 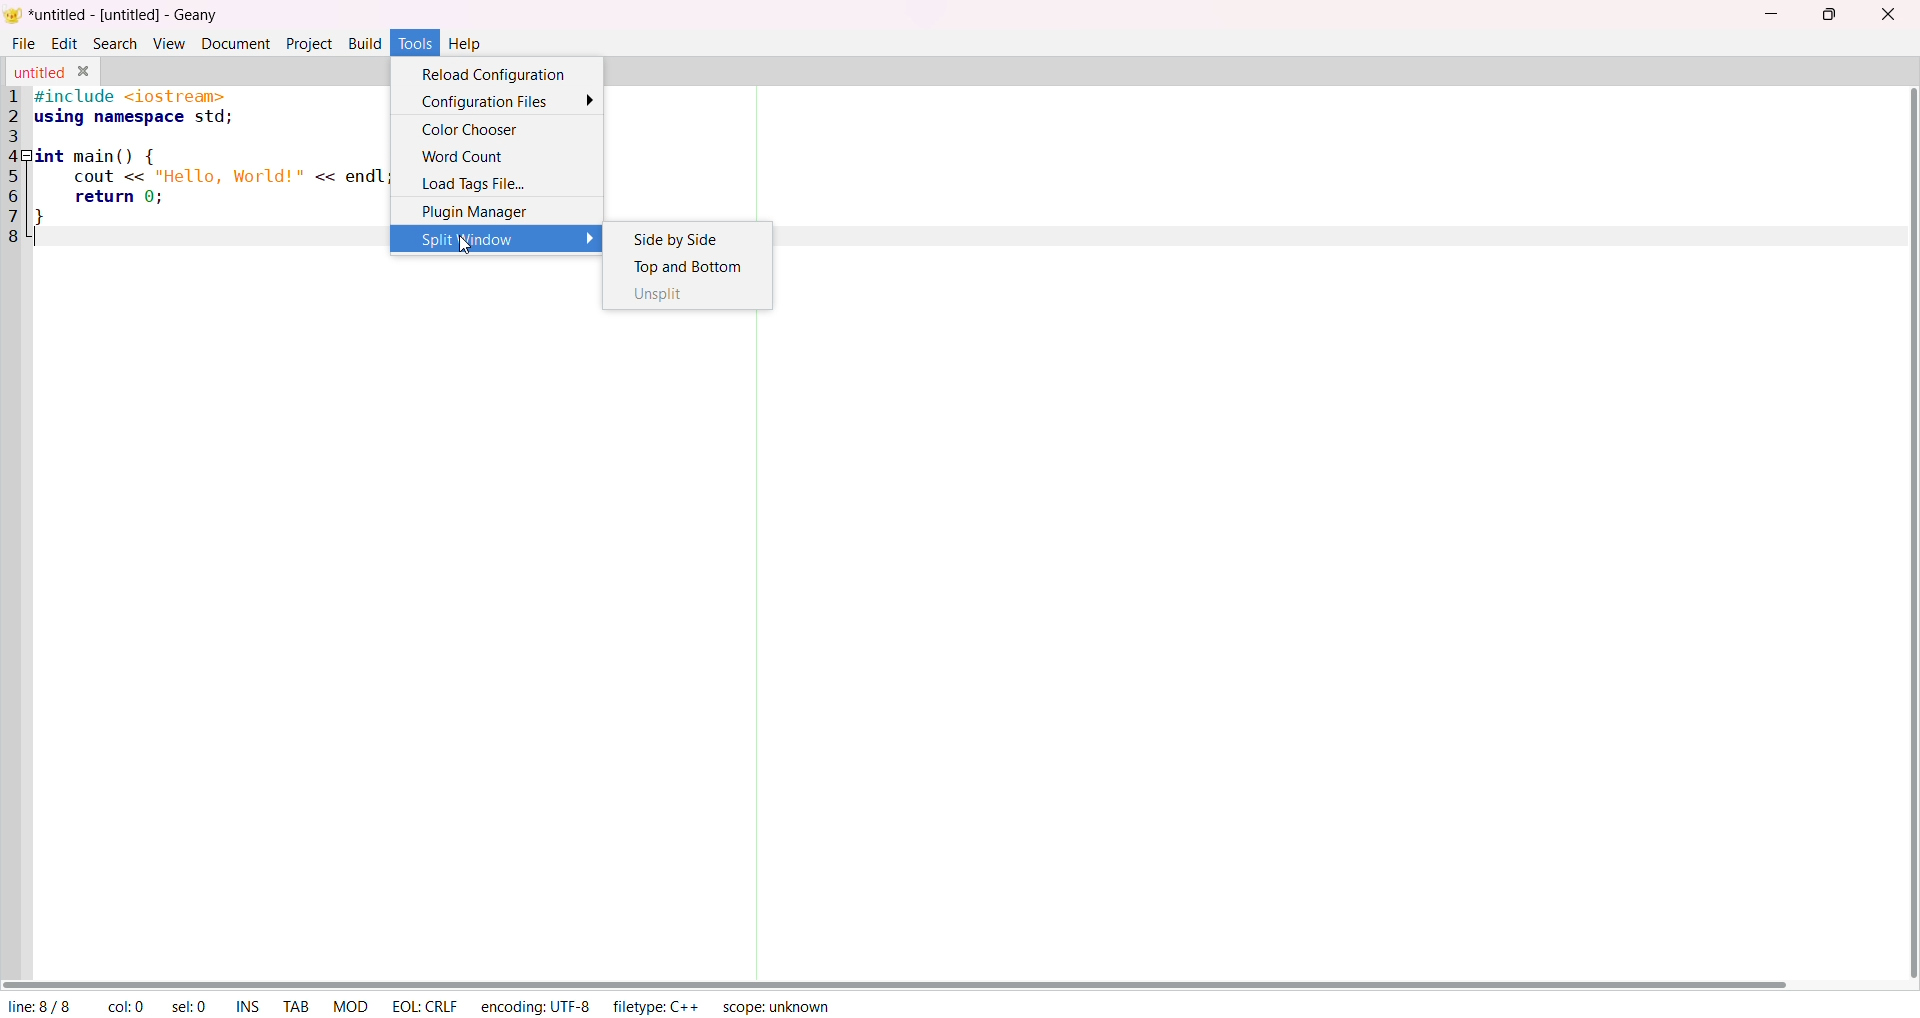 What do you see at coordinates (298, 1004) in the screenshot?
I see `TAB` at bounding box center [298, 1004].